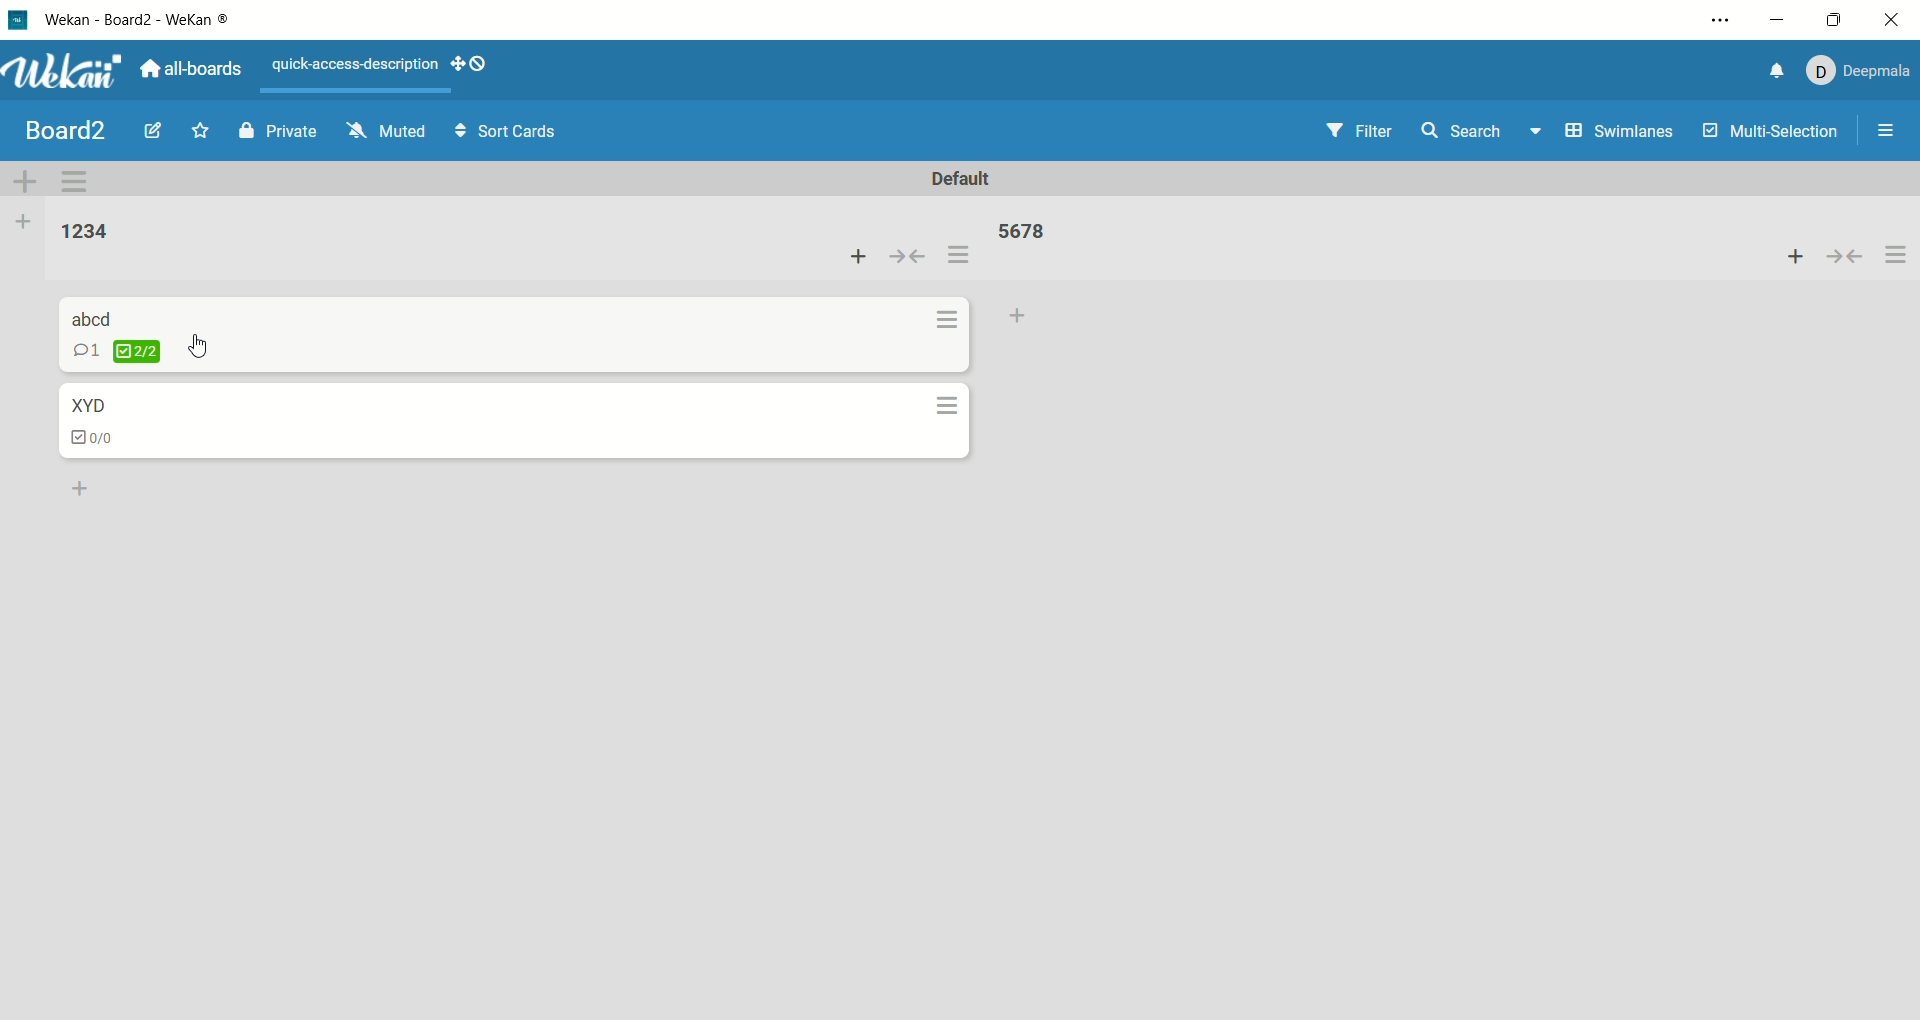 This screenshot has height=1020, width=1920. I want to click on sort cards, so click(501, 133).